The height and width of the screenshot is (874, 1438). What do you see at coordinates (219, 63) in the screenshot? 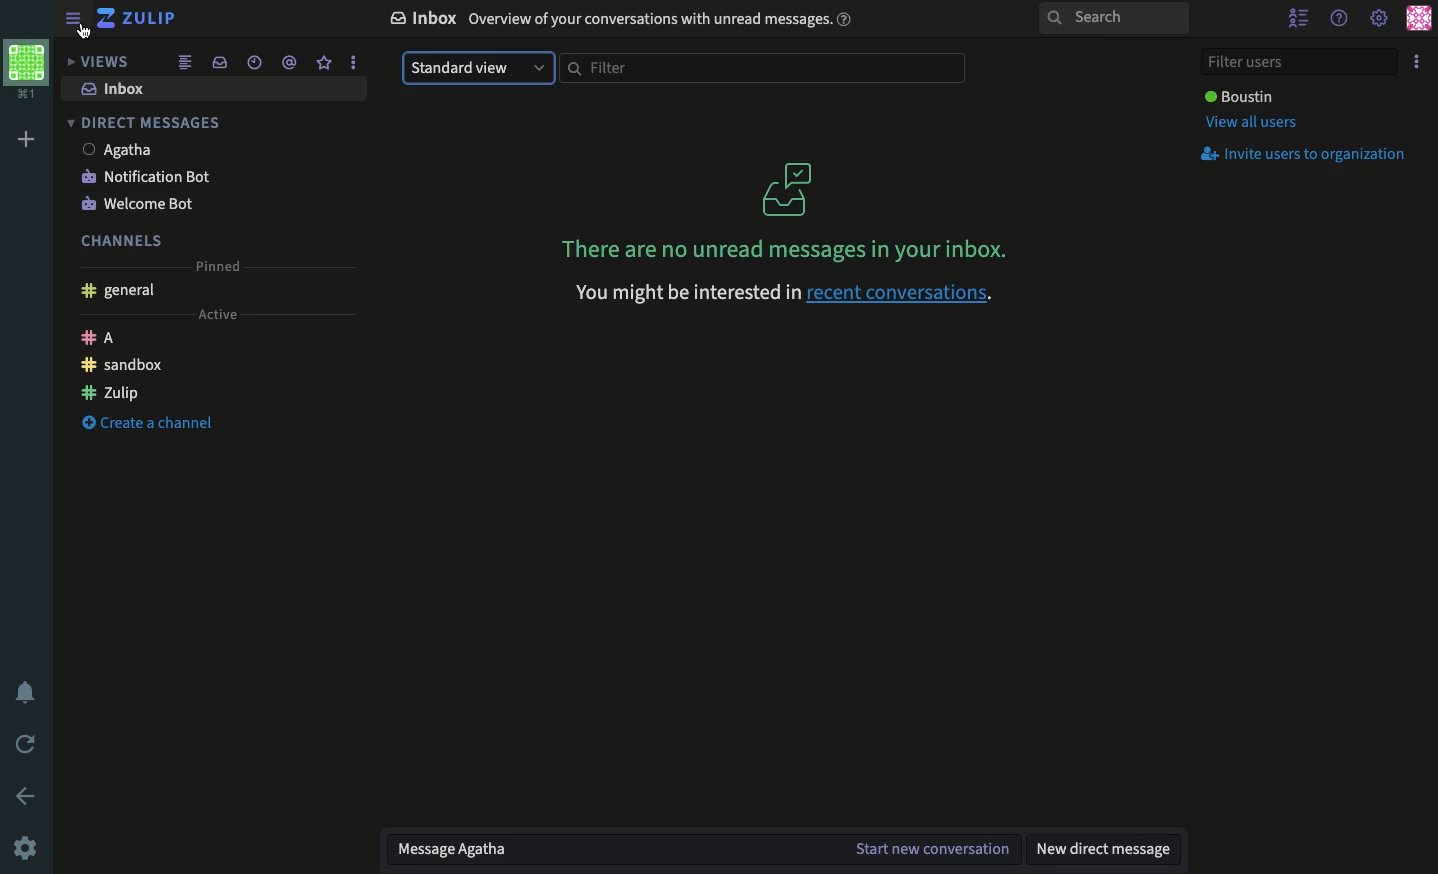
I see `Inbox` at bounding box center [219, 63].